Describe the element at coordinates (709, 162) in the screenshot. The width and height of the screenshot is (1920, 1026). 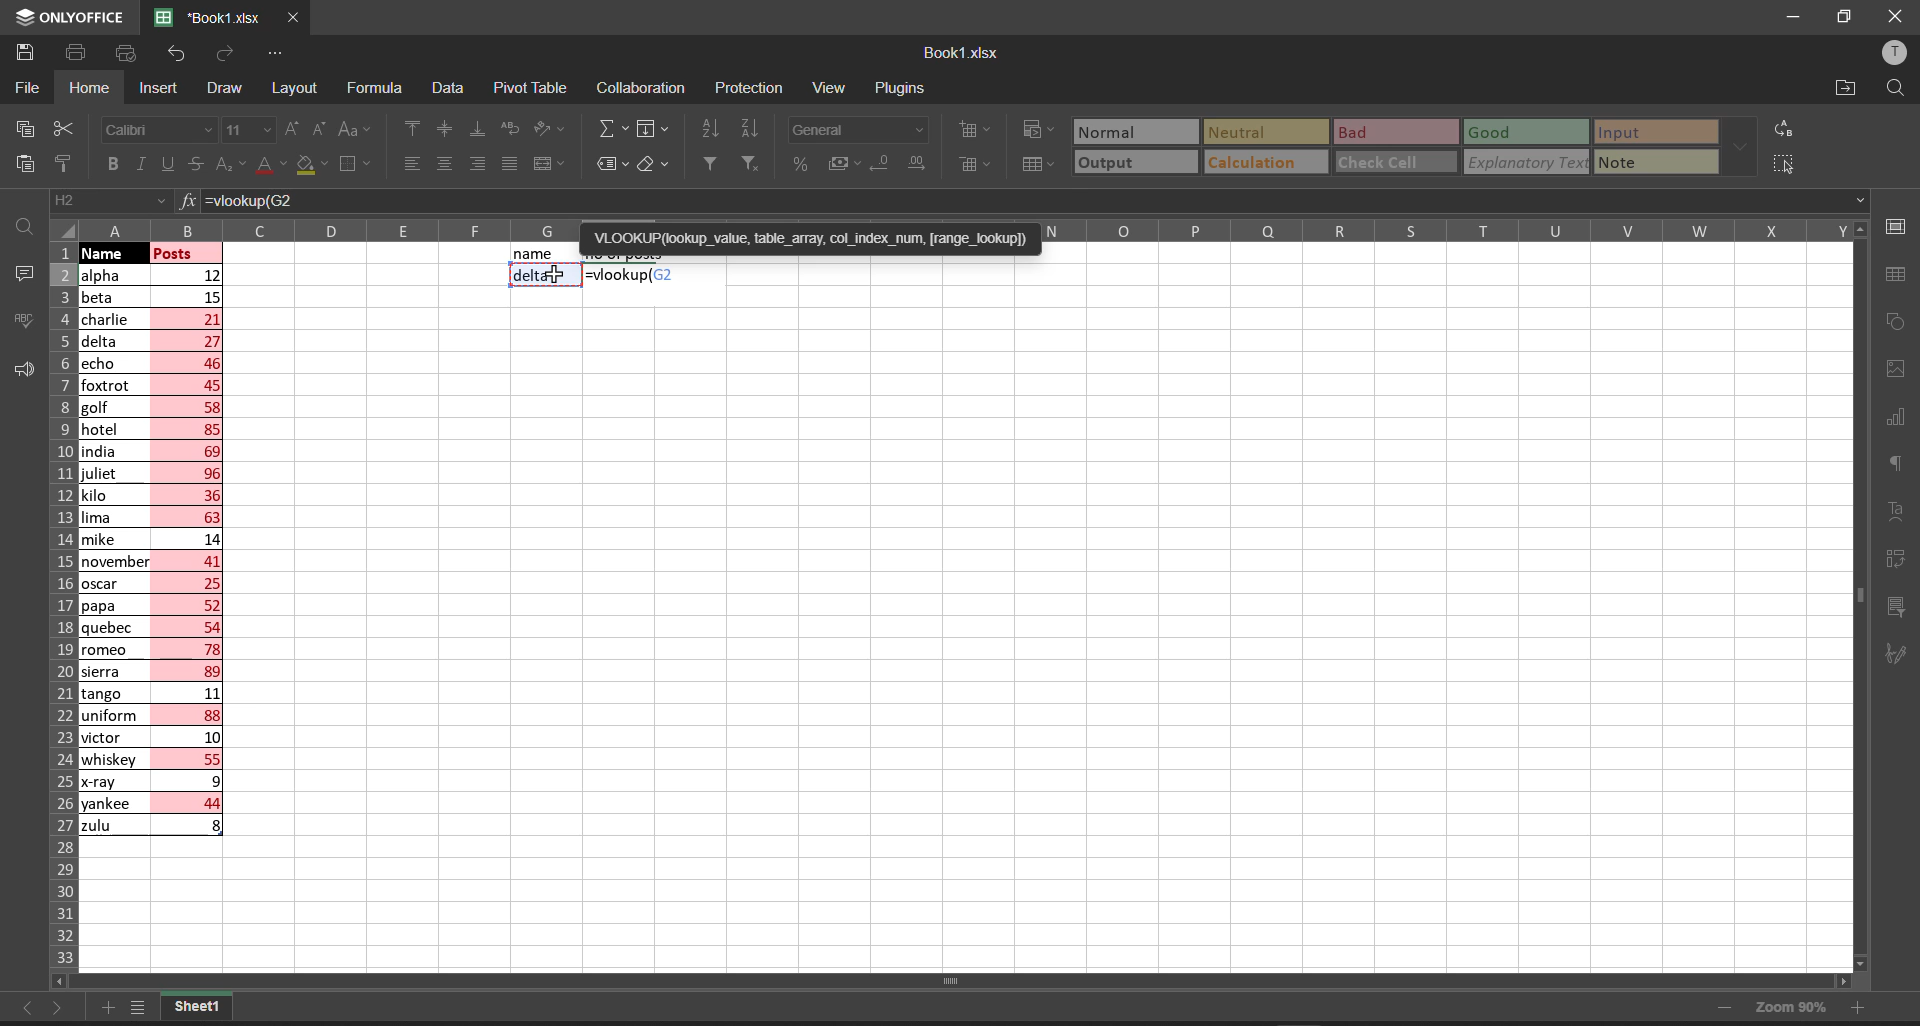
I see `filter` at that location.